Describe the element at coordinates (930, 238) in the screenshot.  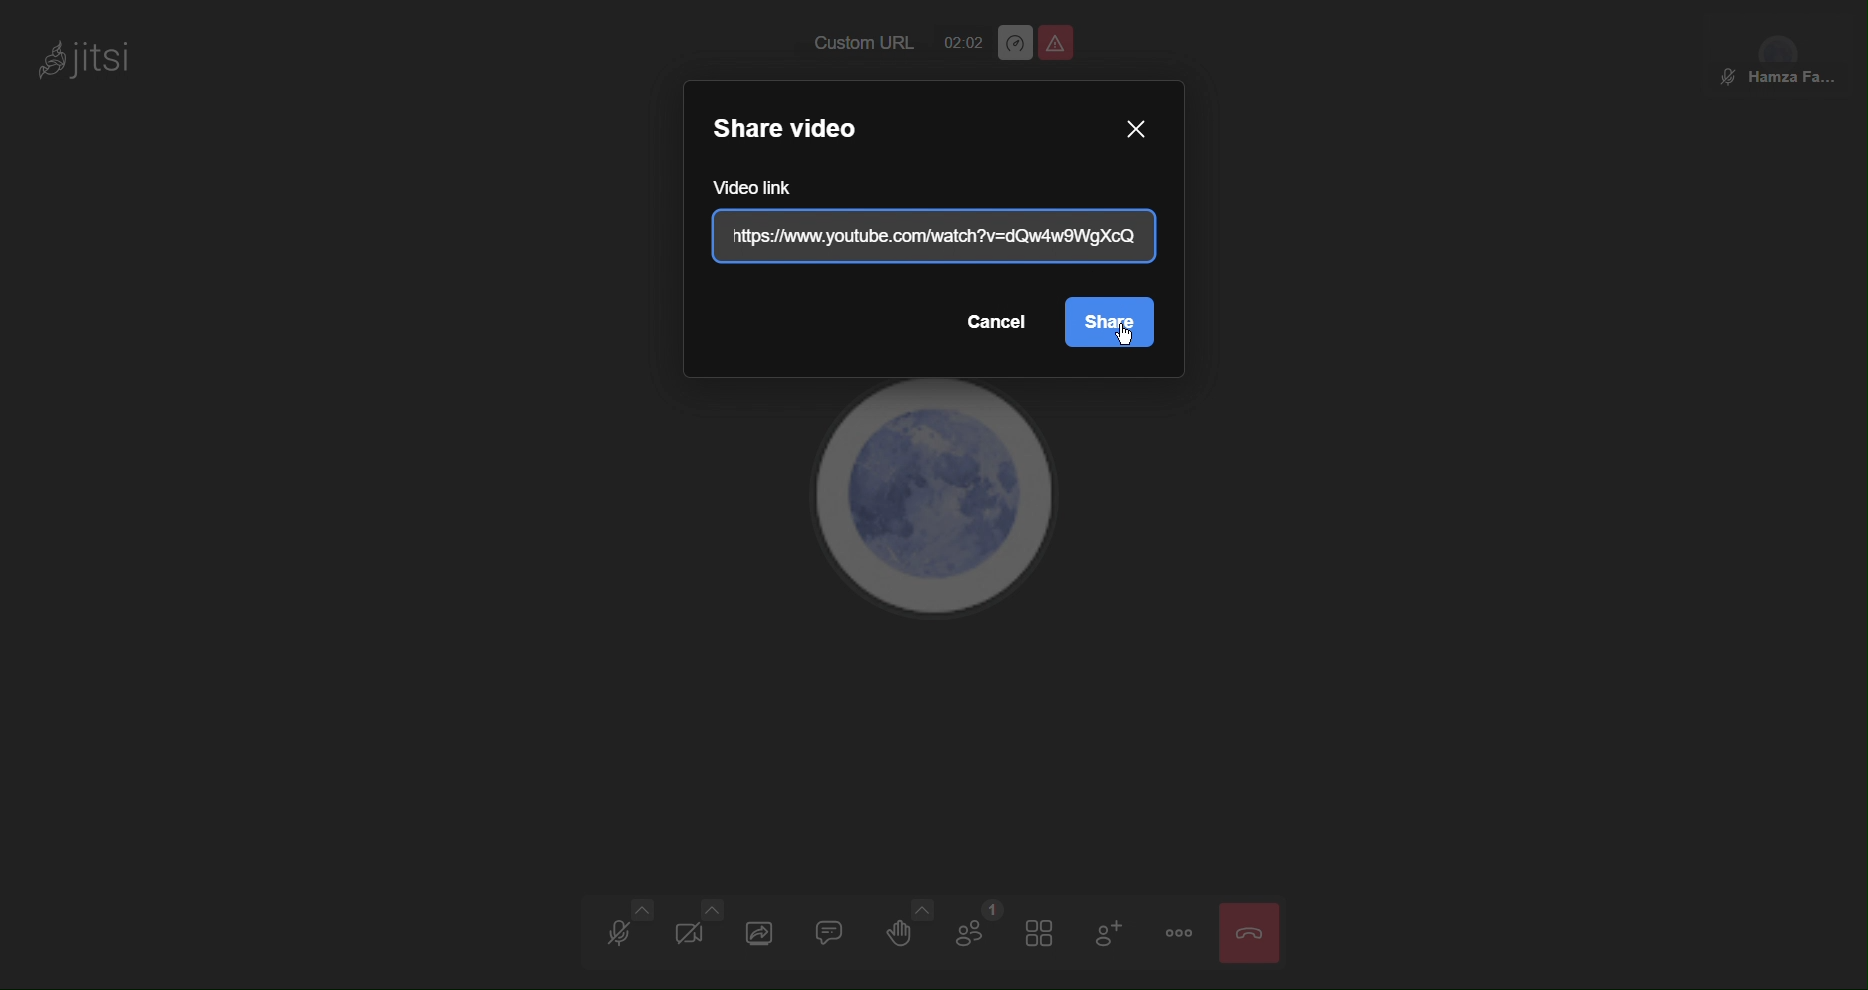
I see `Video link` at that location.